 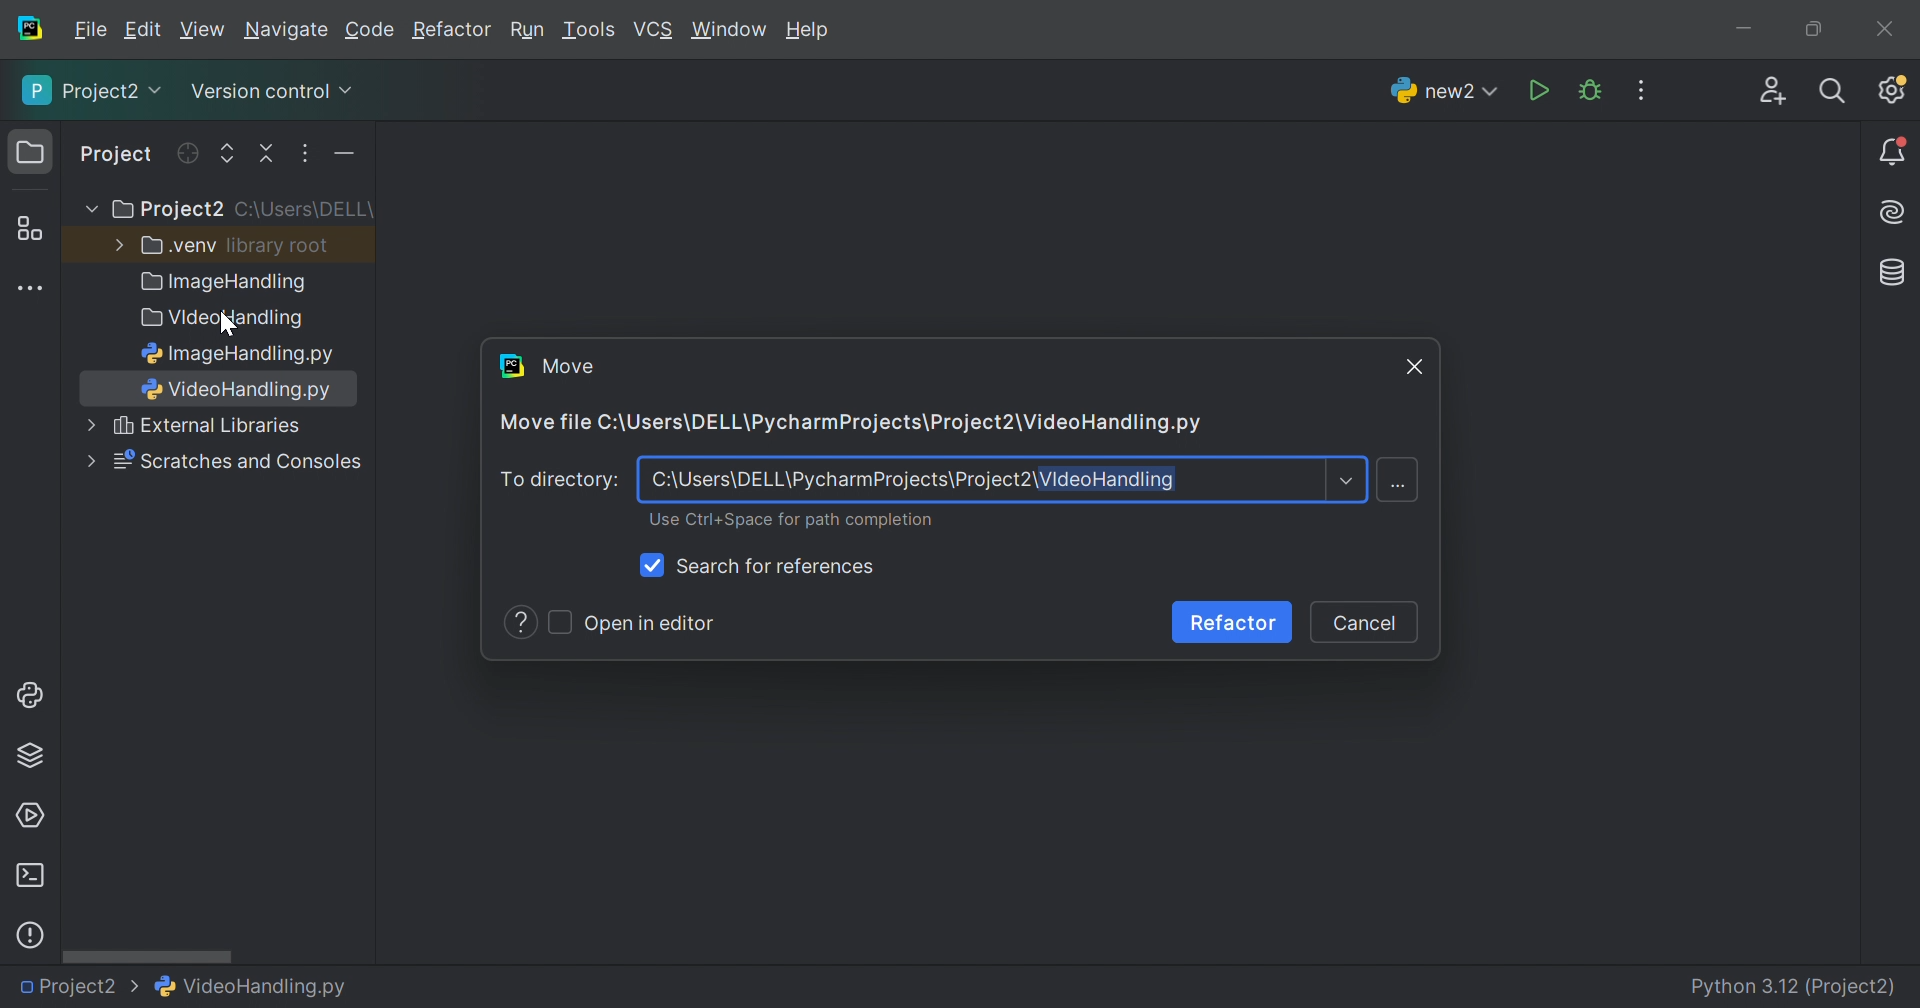 What do you see at coordinates (1415, 365) in the screenshot?
I see `Cursor` at bounding box center [1415, 365].